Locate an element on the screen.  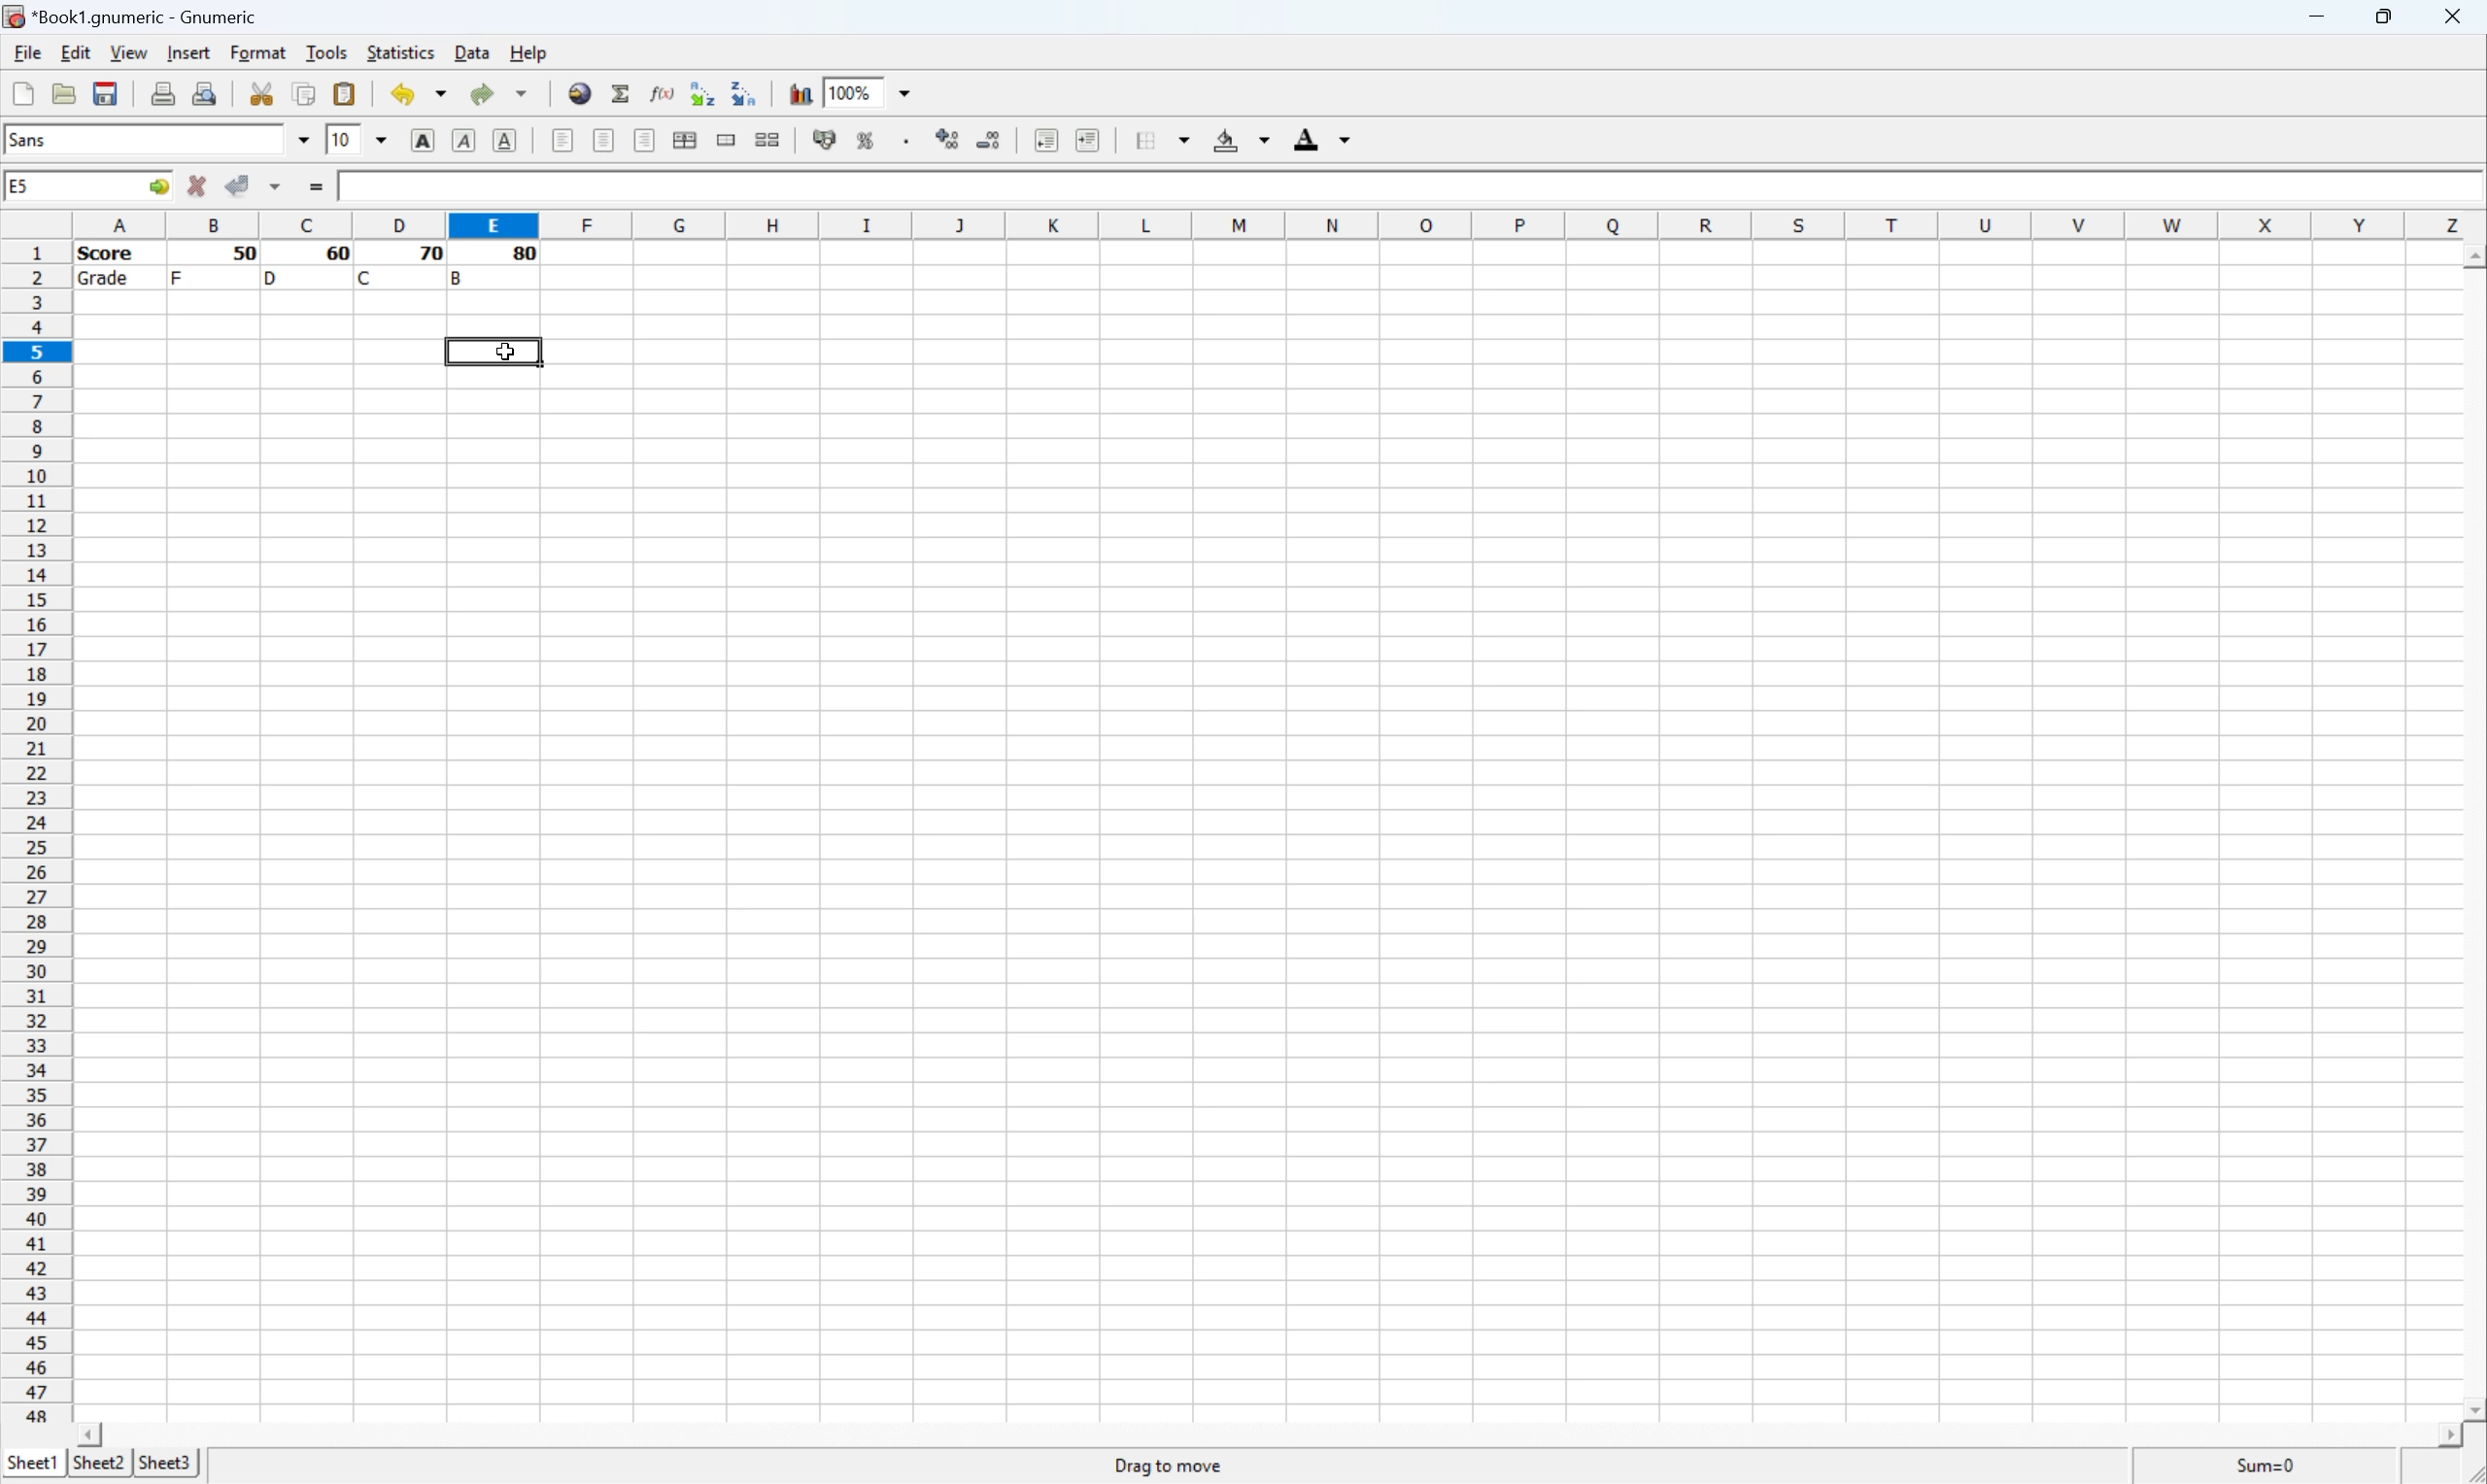
sort the selected region in descending order based on the first column selected  is located at coordinates (748, 98).